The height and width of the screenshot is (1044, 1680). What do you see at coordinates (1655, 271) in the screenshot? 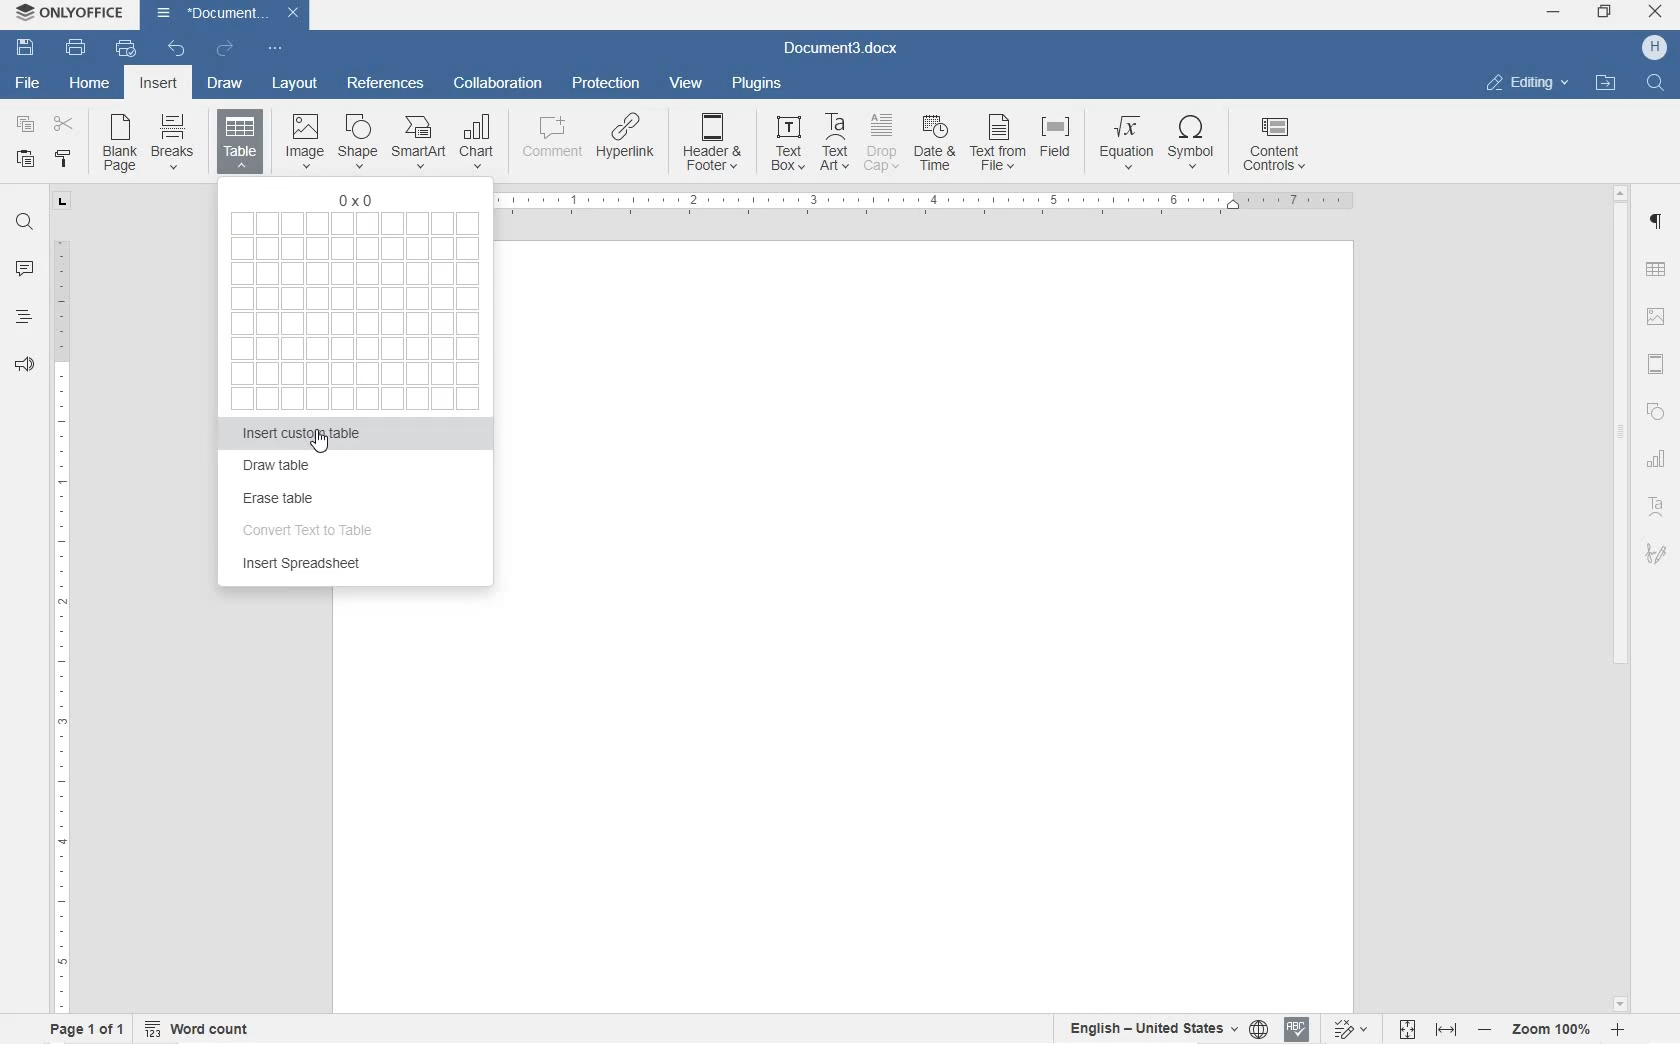
I see `TABLE` at bounding box center [1655, 271].